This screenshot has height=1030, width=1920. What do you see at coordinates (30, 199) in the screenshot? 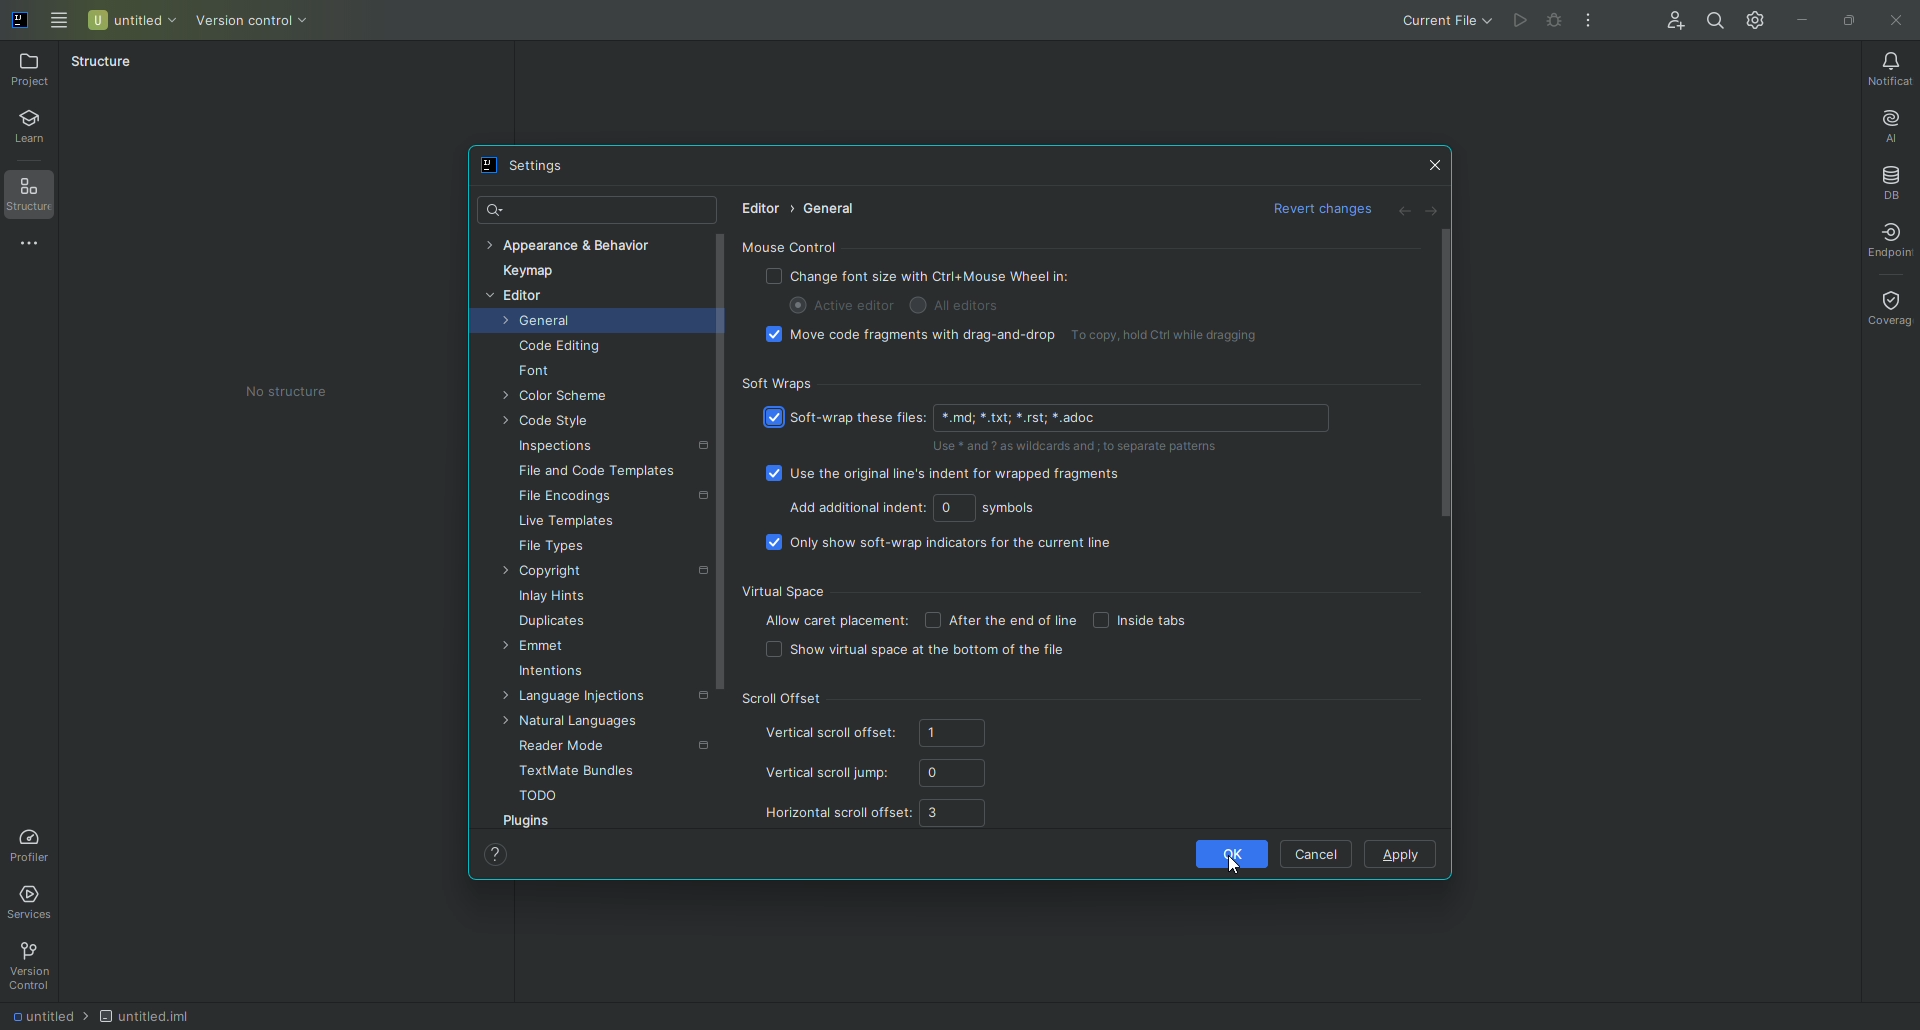
I see `Structure` at bounding box center [30, 199].